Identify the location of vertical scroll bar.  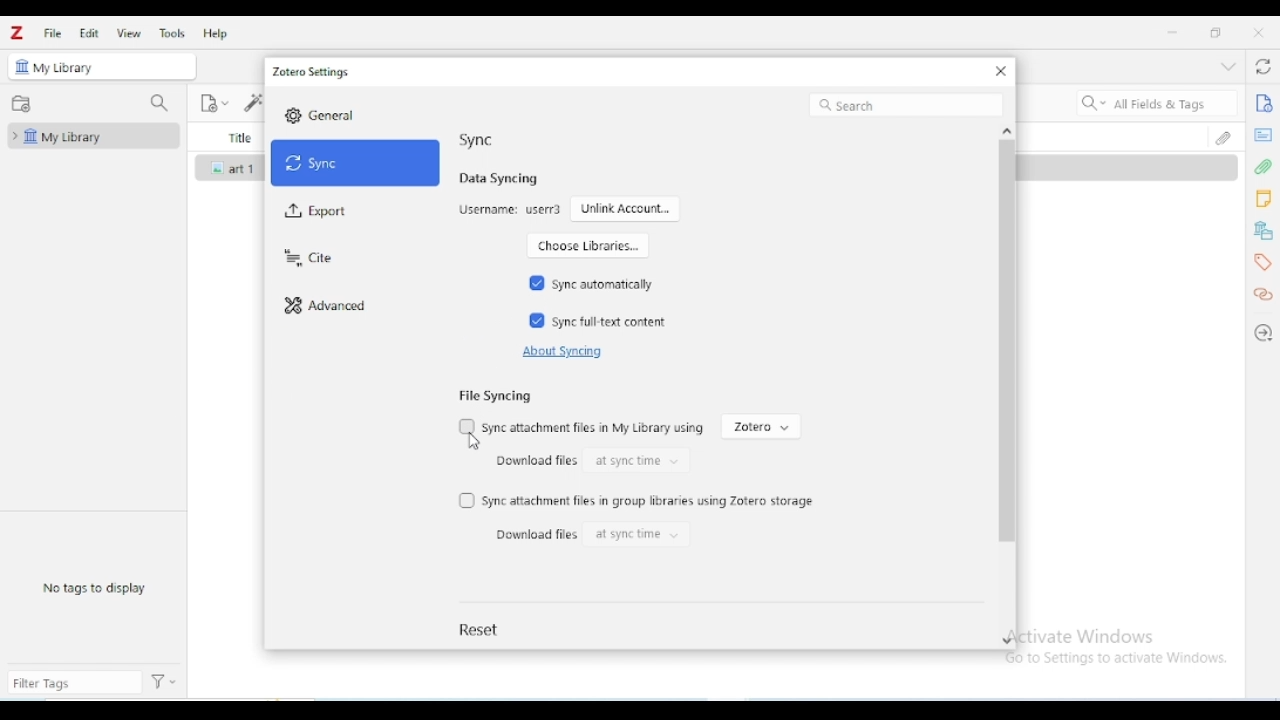
(1006, 373).